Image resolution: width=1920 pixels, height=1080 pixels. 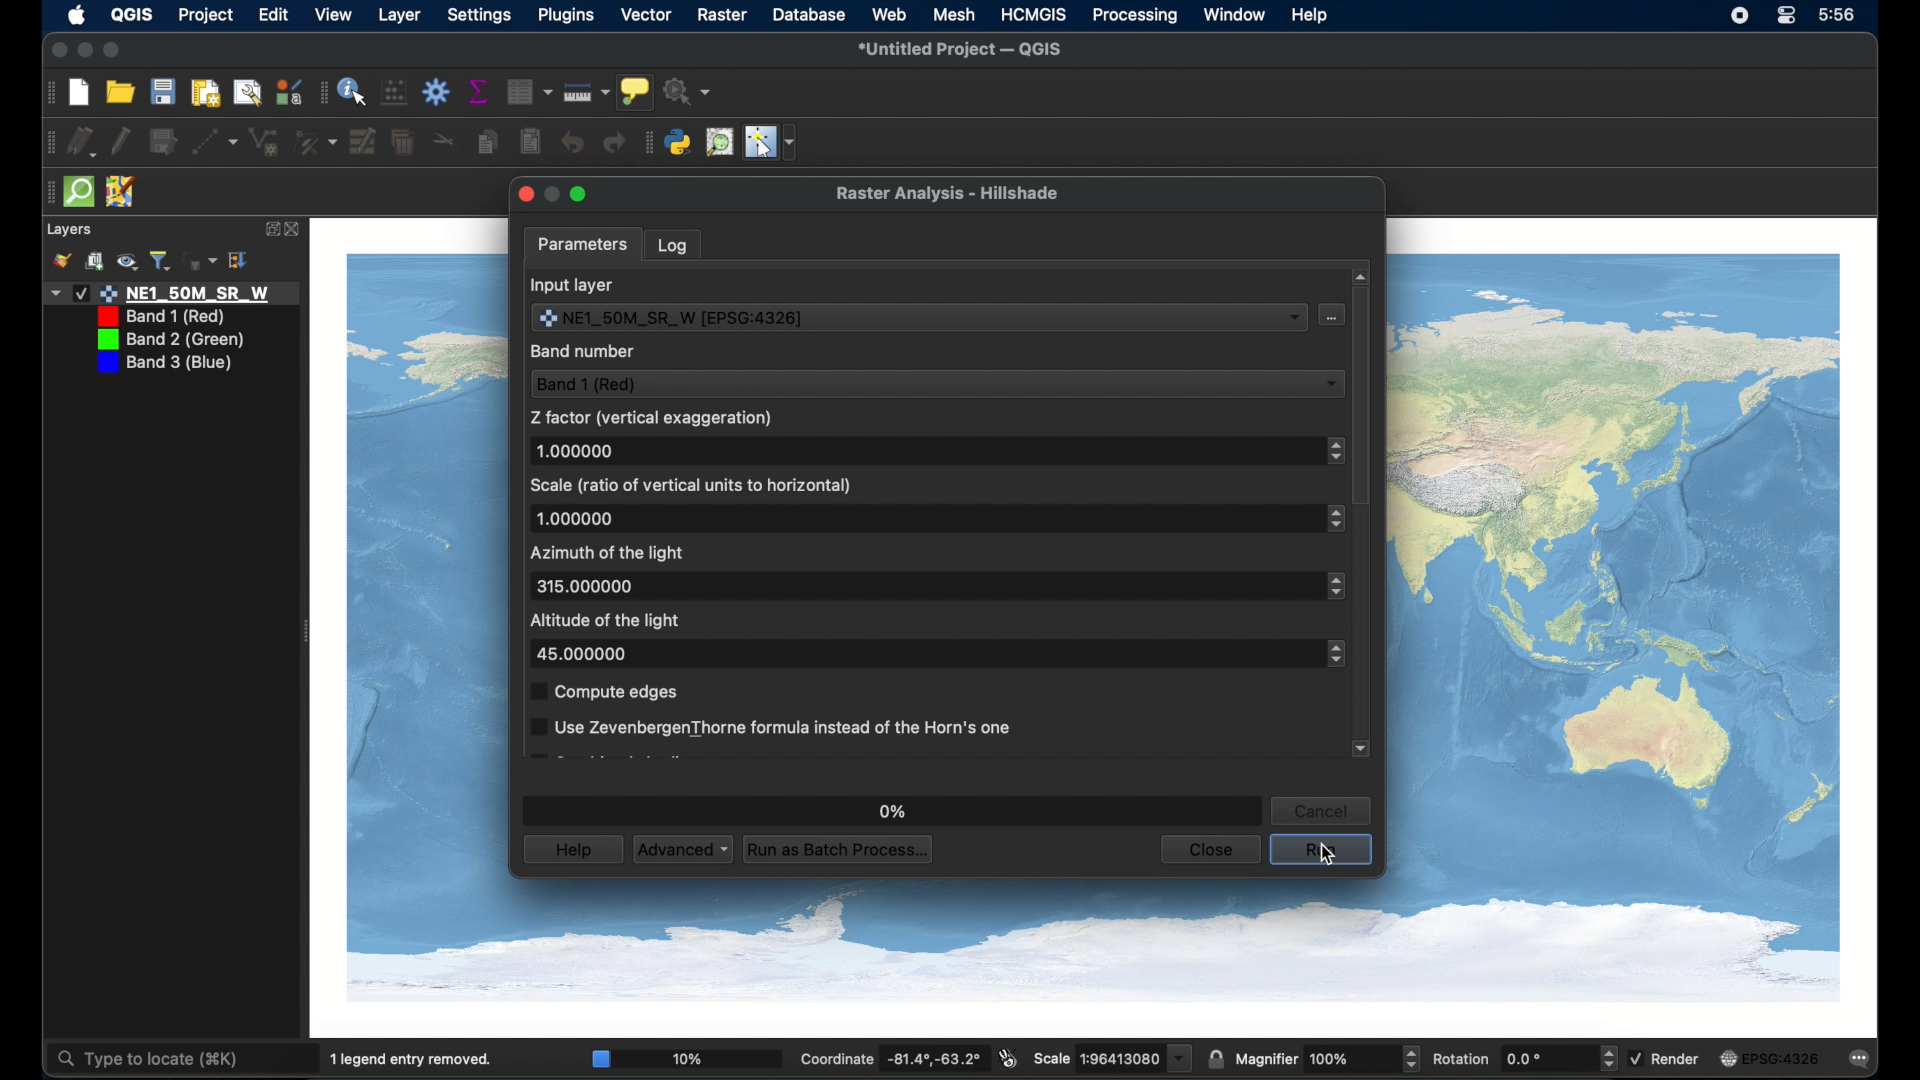 What do you see at coordinates (689, 92) in the screenshot?
I see `no action selected ` at bounding box center [689, 92].